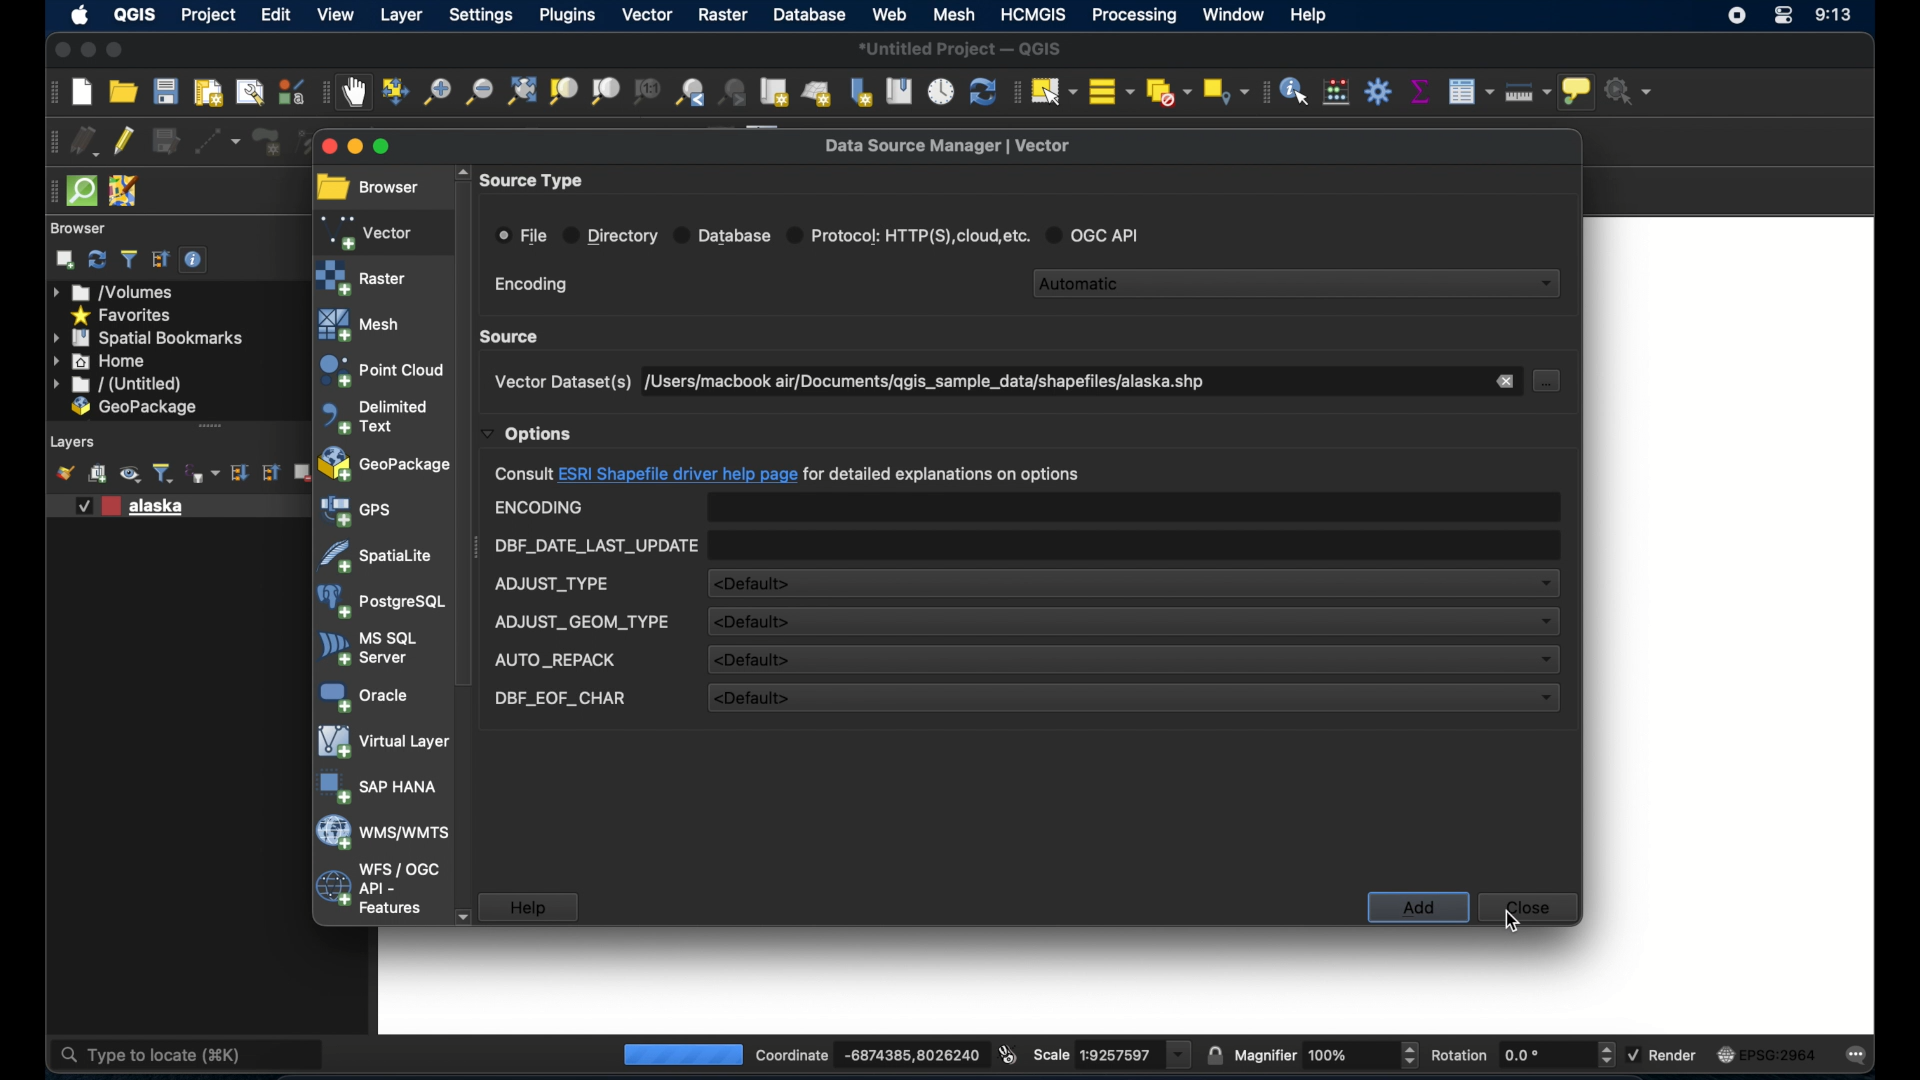 The image size is (1920, 1080). Describe the element at coordinates (197, 263) in the screenshot. I see `enable/disable properties widget` at that location.